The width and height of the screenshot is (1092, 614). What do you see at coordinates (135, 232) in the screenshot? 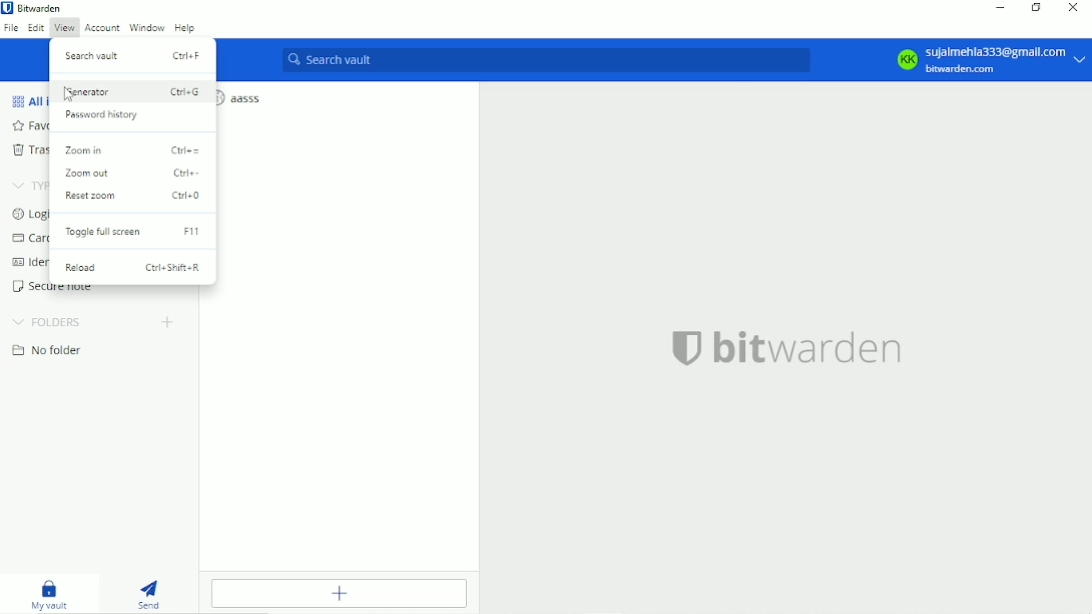
I see `Toggle full screen` at bounding box center [135, 232].